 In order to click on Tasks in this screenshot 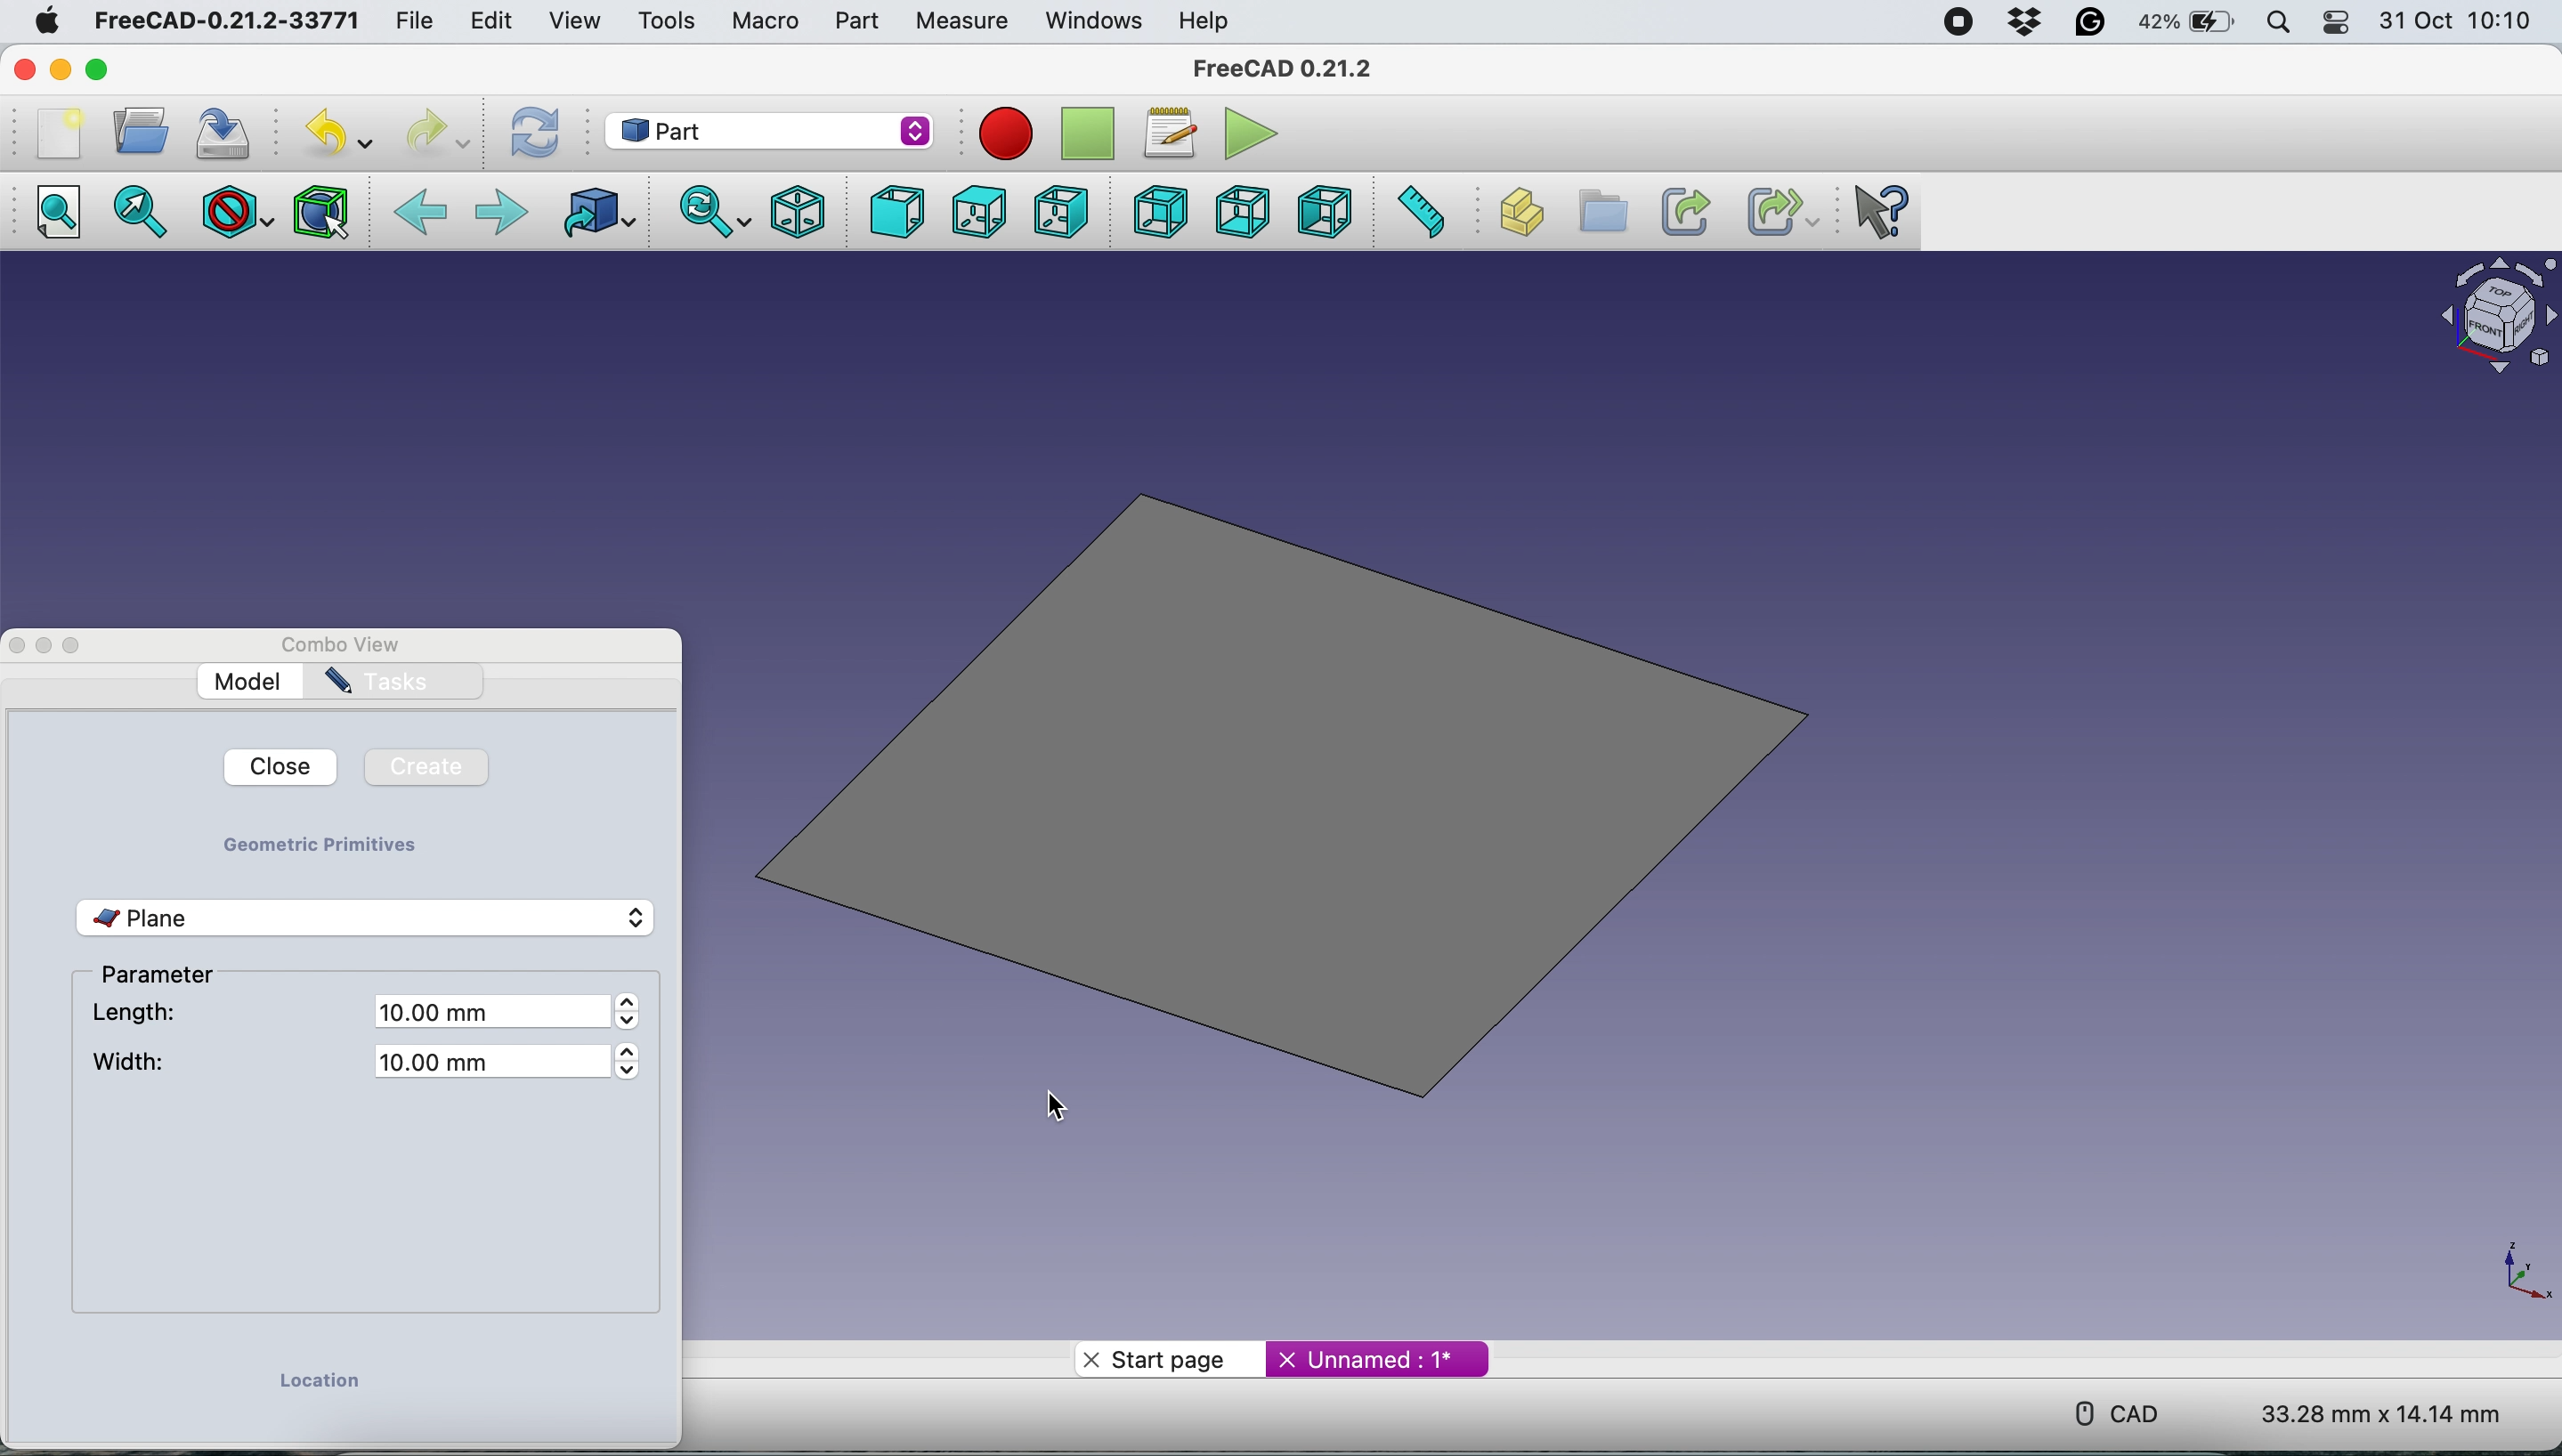, I will do `click(377, 683)`.